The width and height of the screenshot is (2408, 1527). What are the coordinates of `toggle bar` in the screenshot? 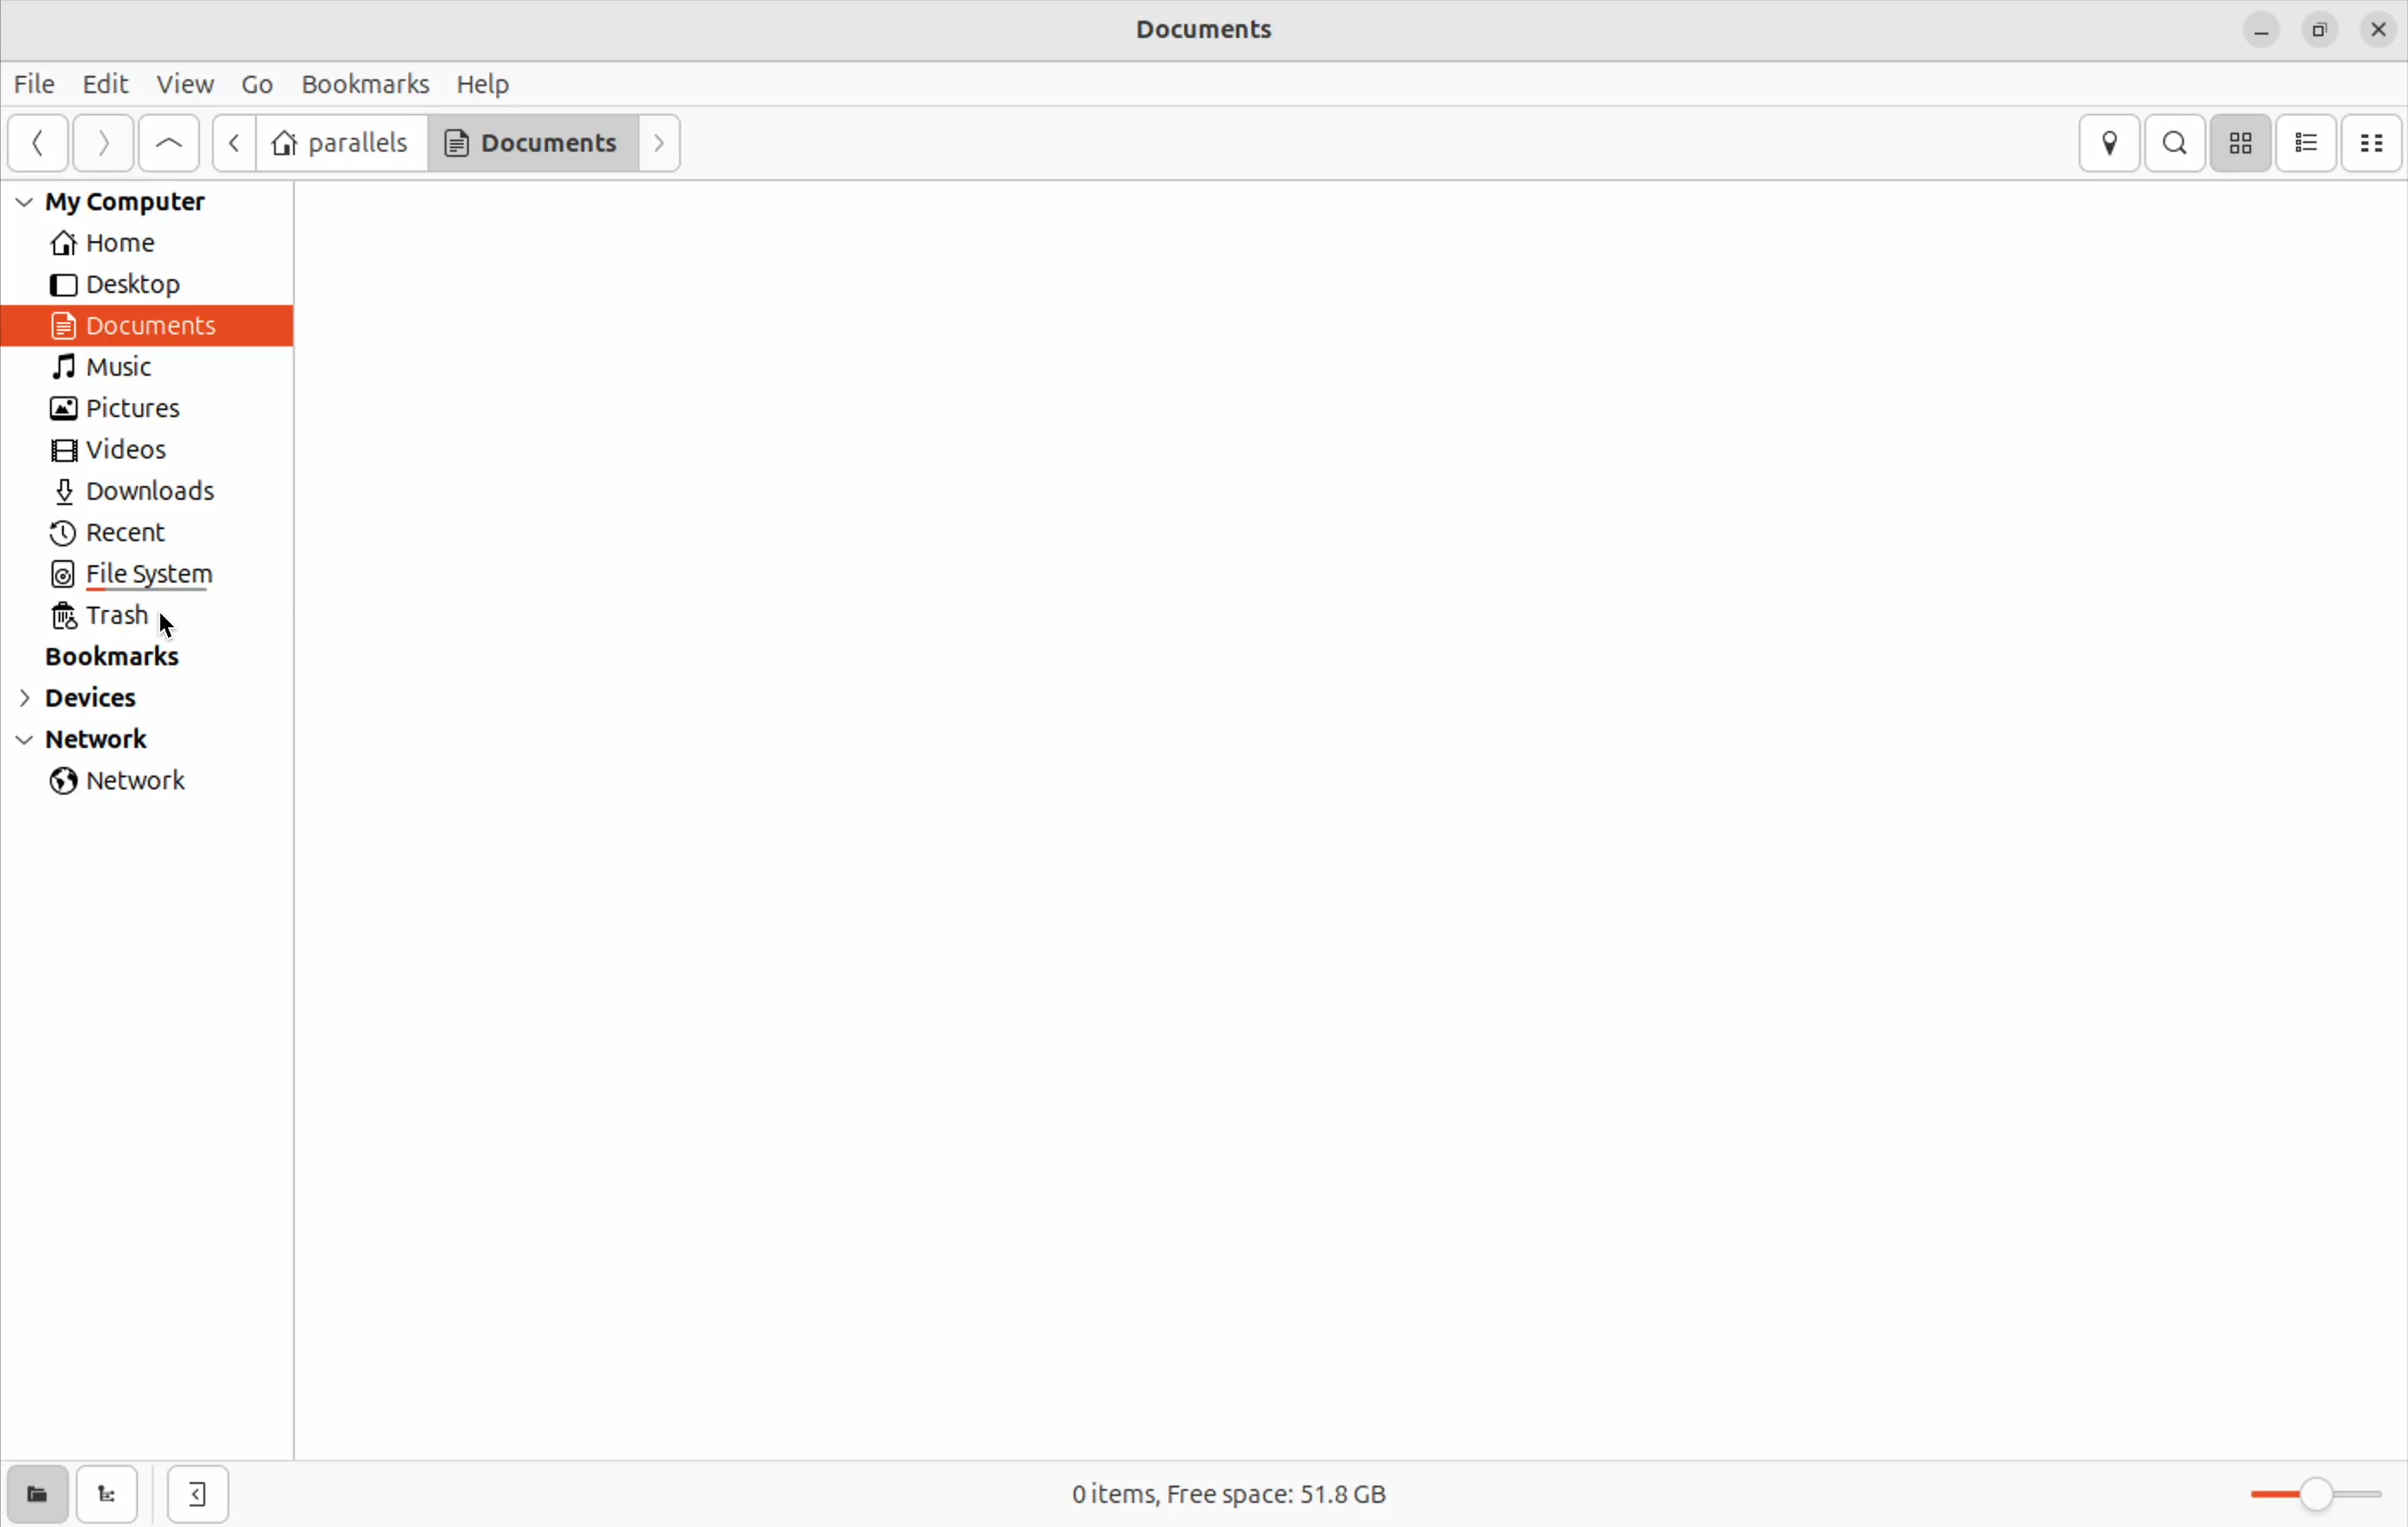 It's located at (2304, 1493).